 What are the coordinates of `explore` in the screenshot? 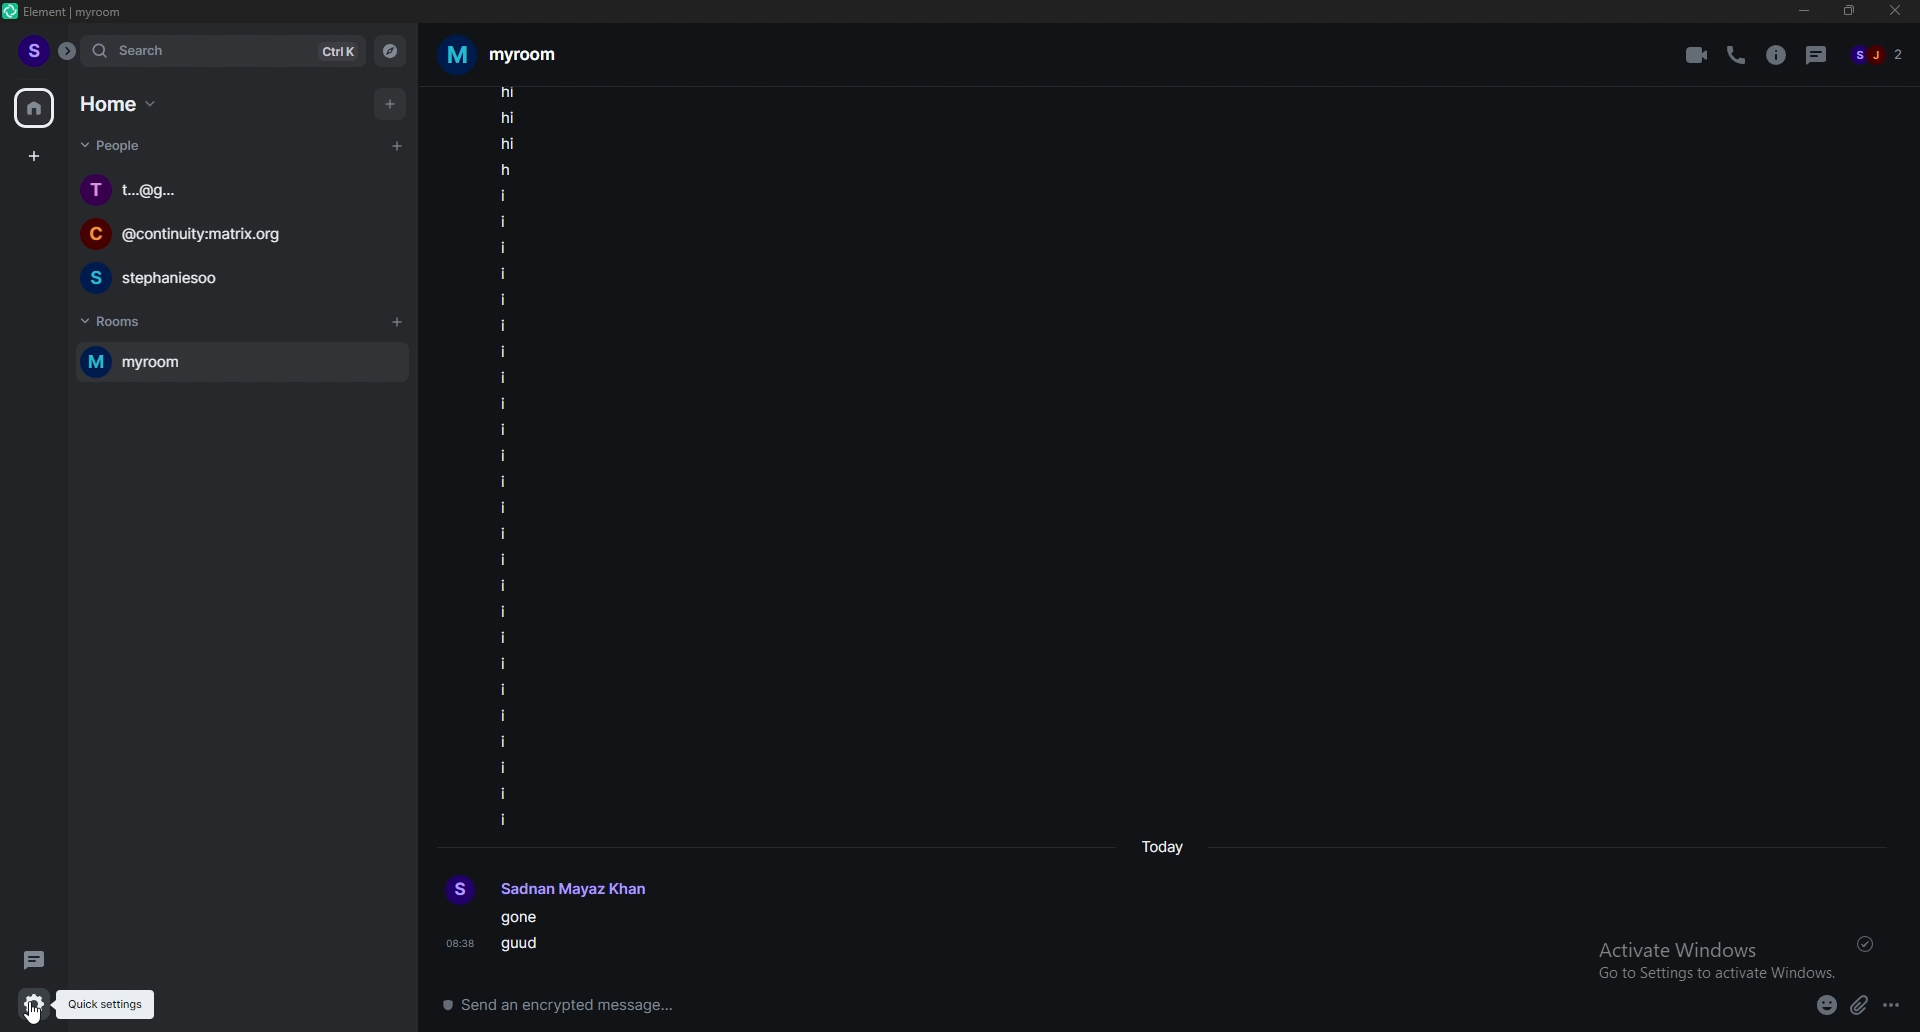 It's located at (390, 50).